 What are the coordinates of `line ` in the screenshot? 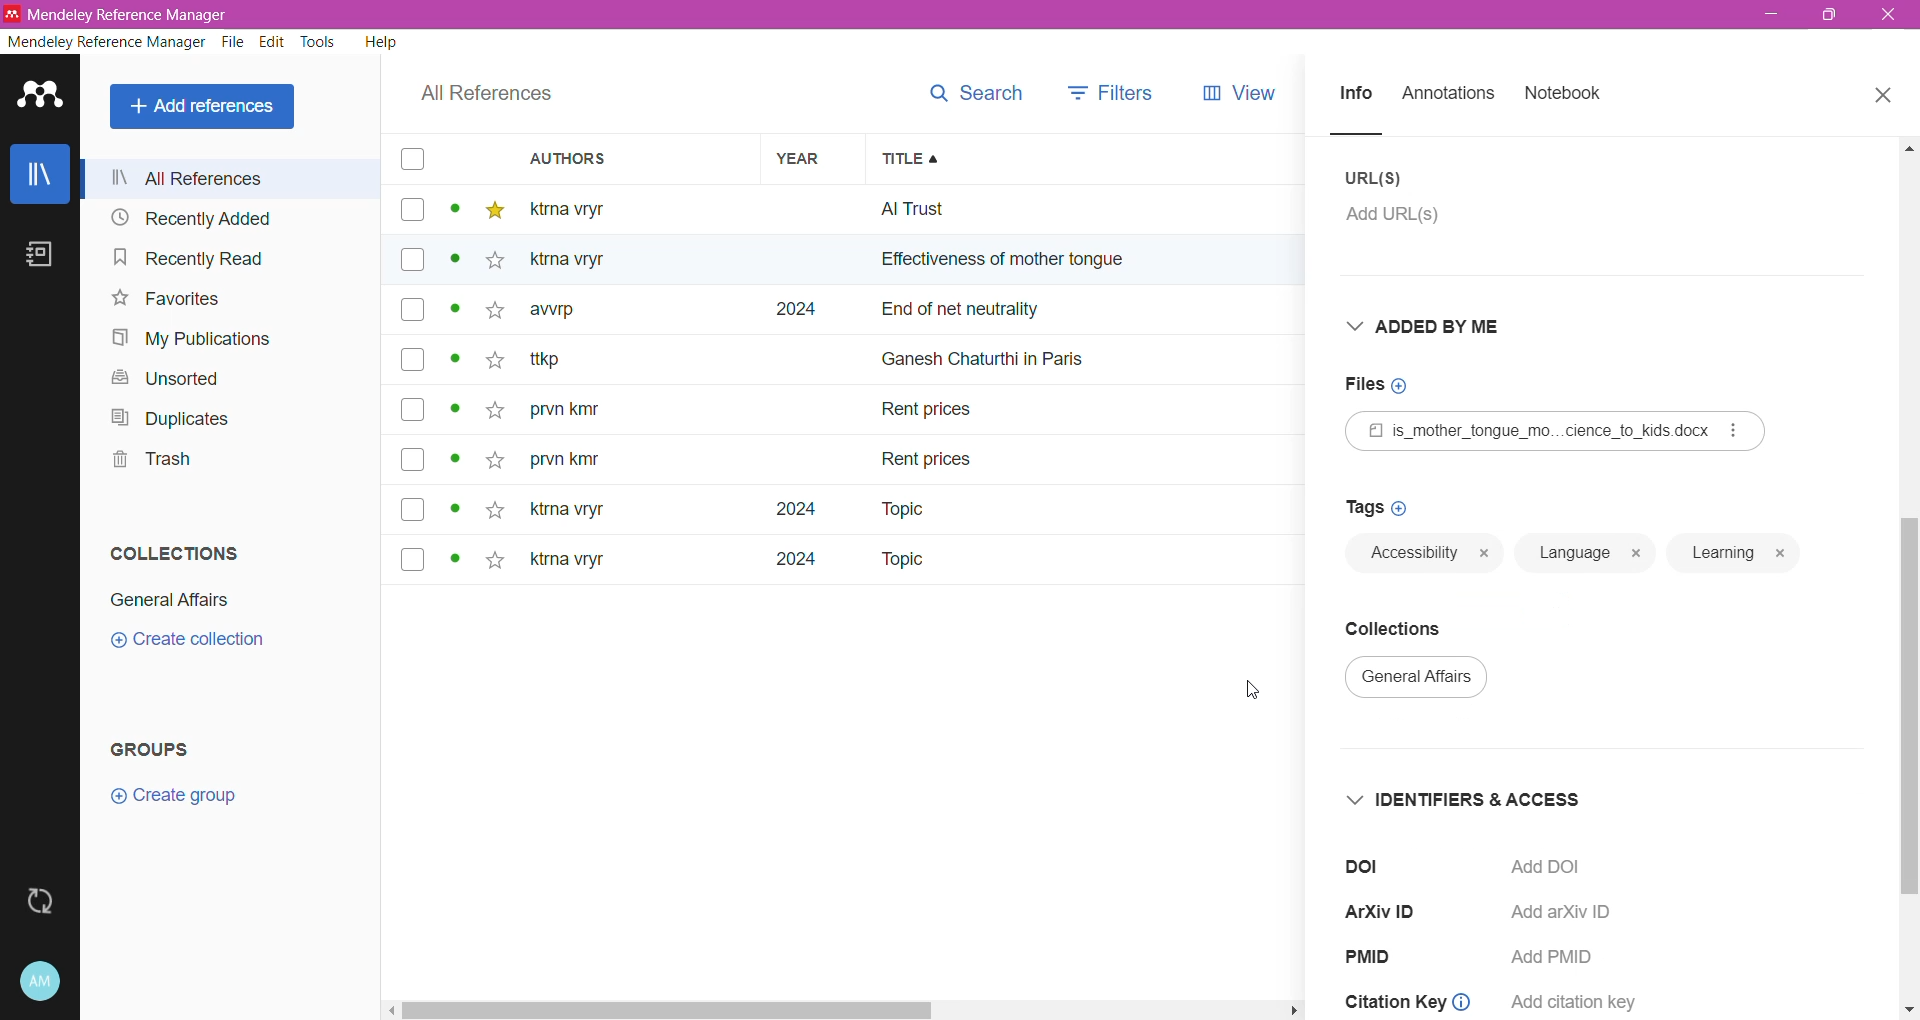 It's located at (1375, 134).